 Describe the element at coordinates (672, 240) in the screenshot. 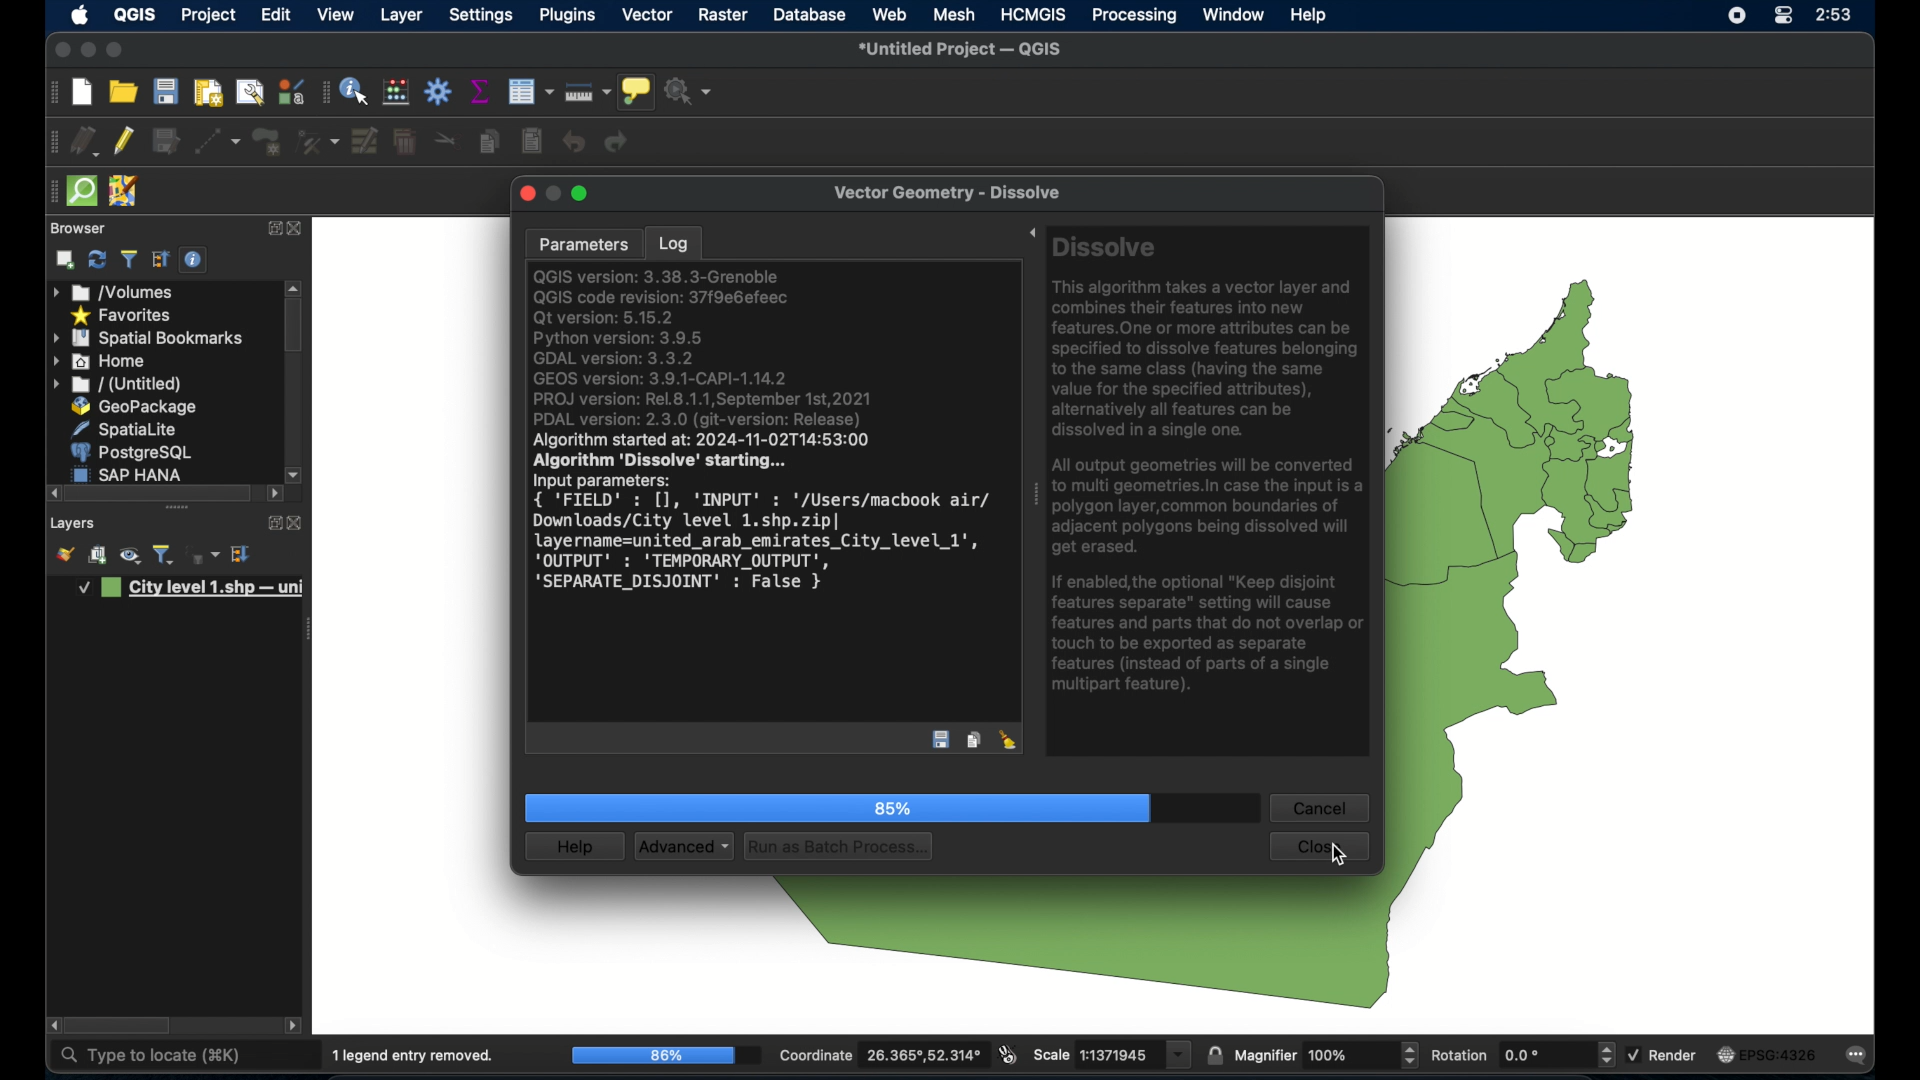

I see `log tab` at that location.